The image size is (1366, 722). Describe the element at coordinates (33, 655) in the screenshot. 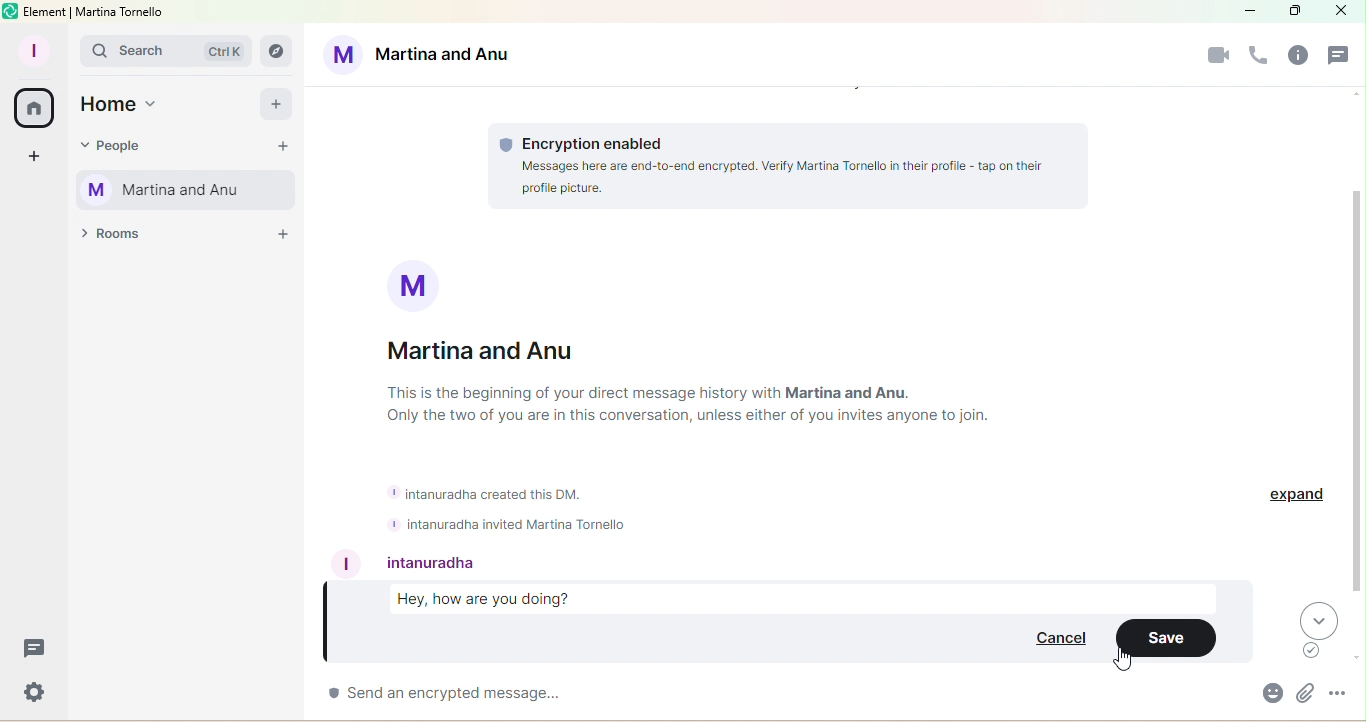

I see `Threads` at that location.